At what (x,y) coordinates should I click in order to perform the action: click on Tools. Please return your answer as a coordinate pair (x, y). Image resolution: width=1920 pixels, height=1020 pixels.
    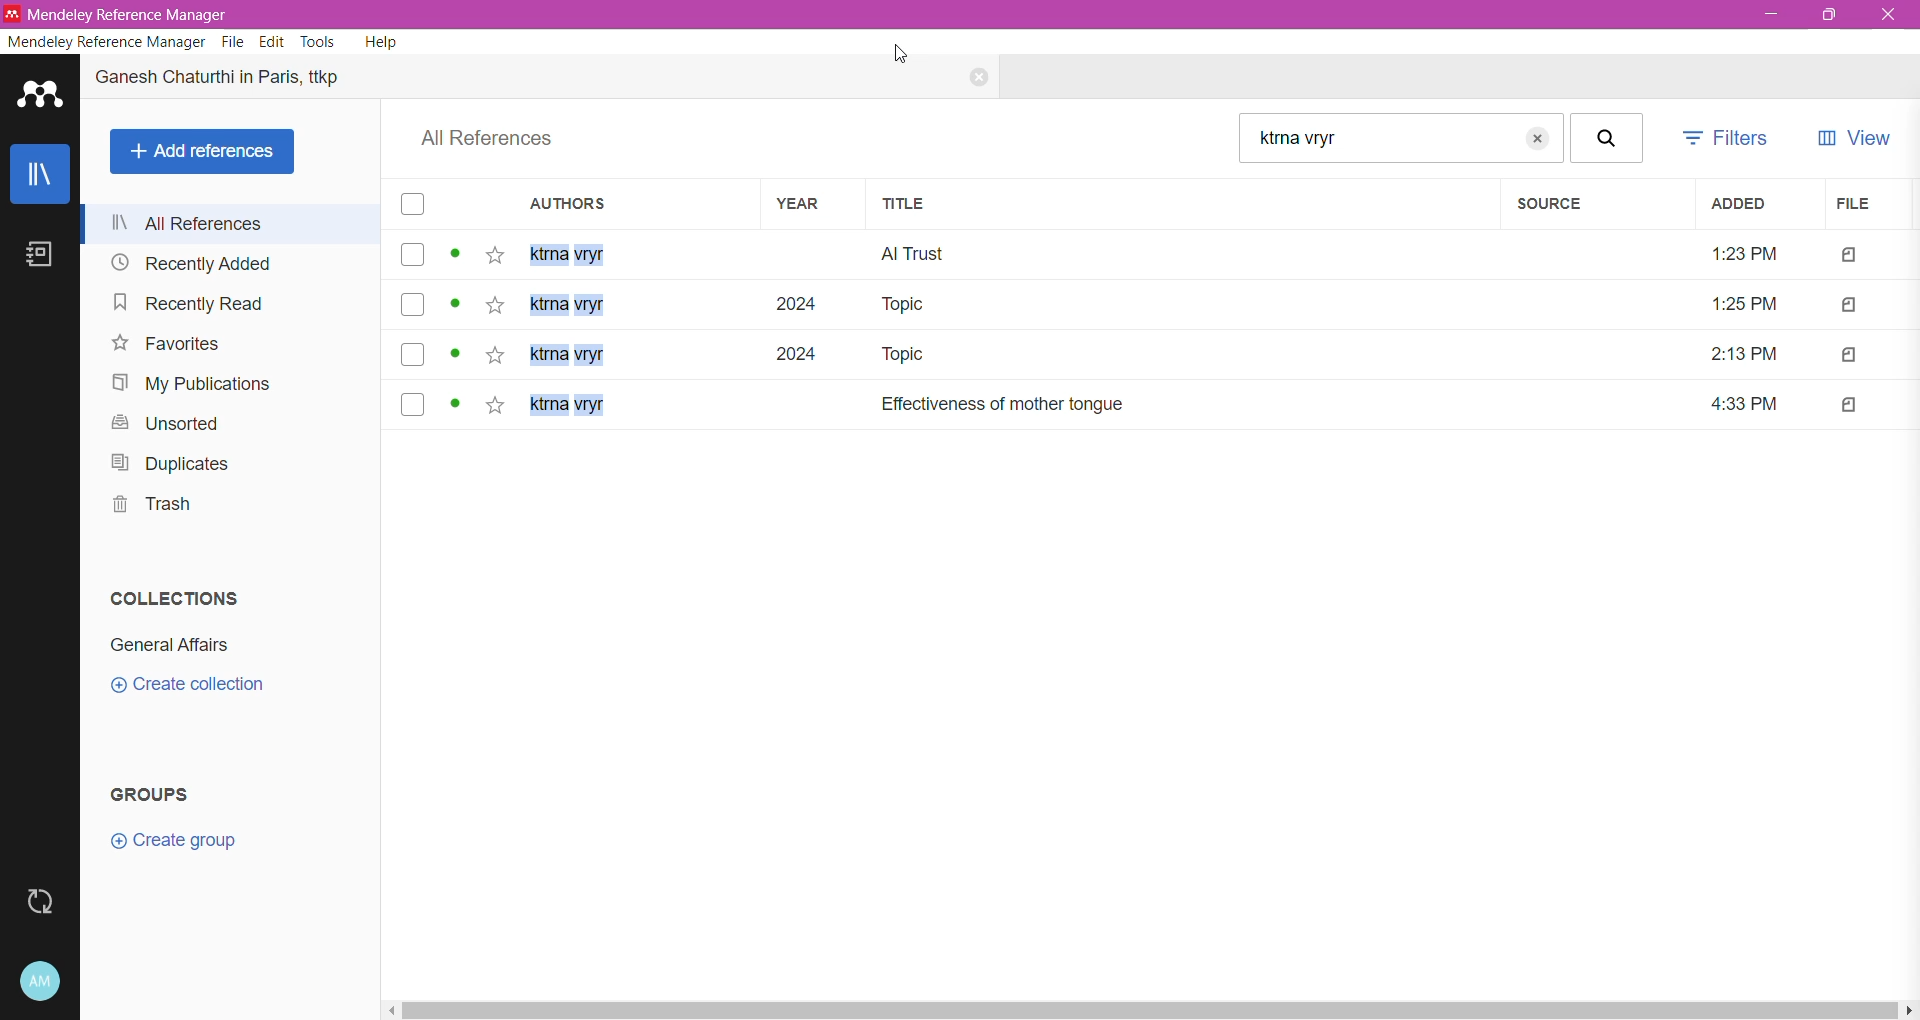
    Looking at the image, I should click on (319, 42).